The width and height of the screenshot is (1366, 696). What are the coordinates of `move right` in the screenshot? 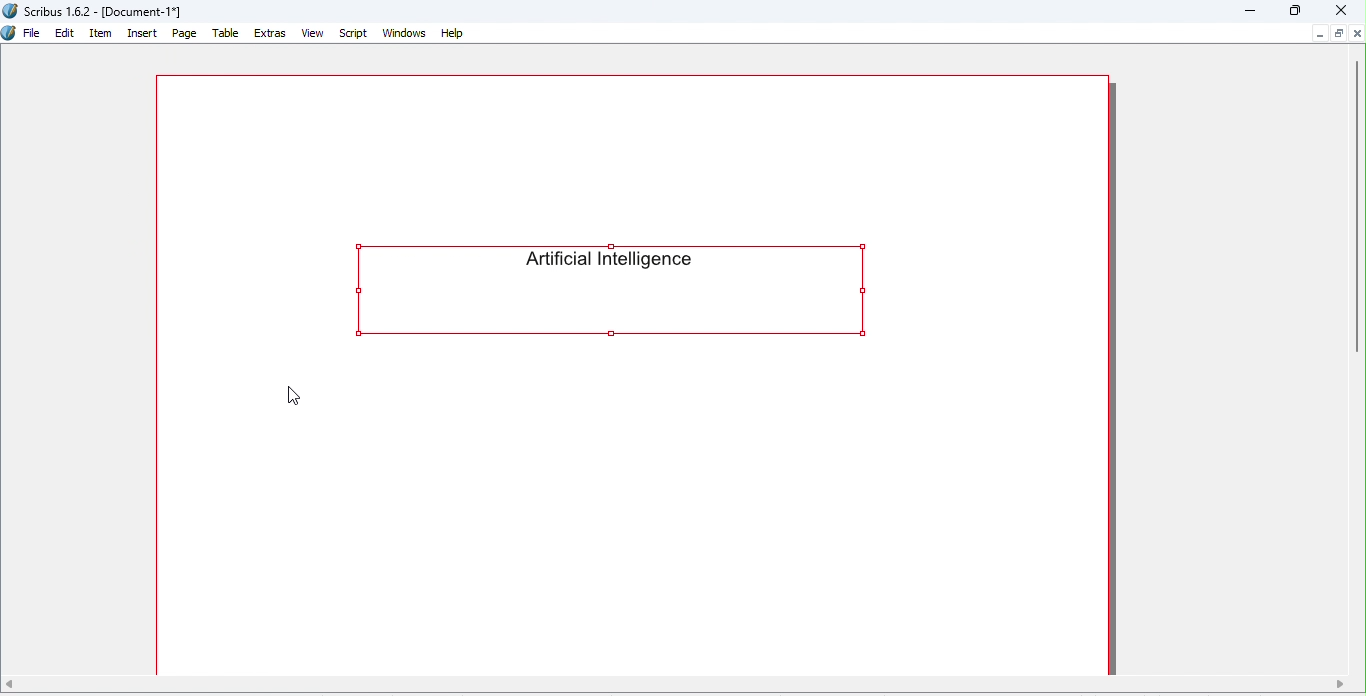 It's located at (1340, 683).